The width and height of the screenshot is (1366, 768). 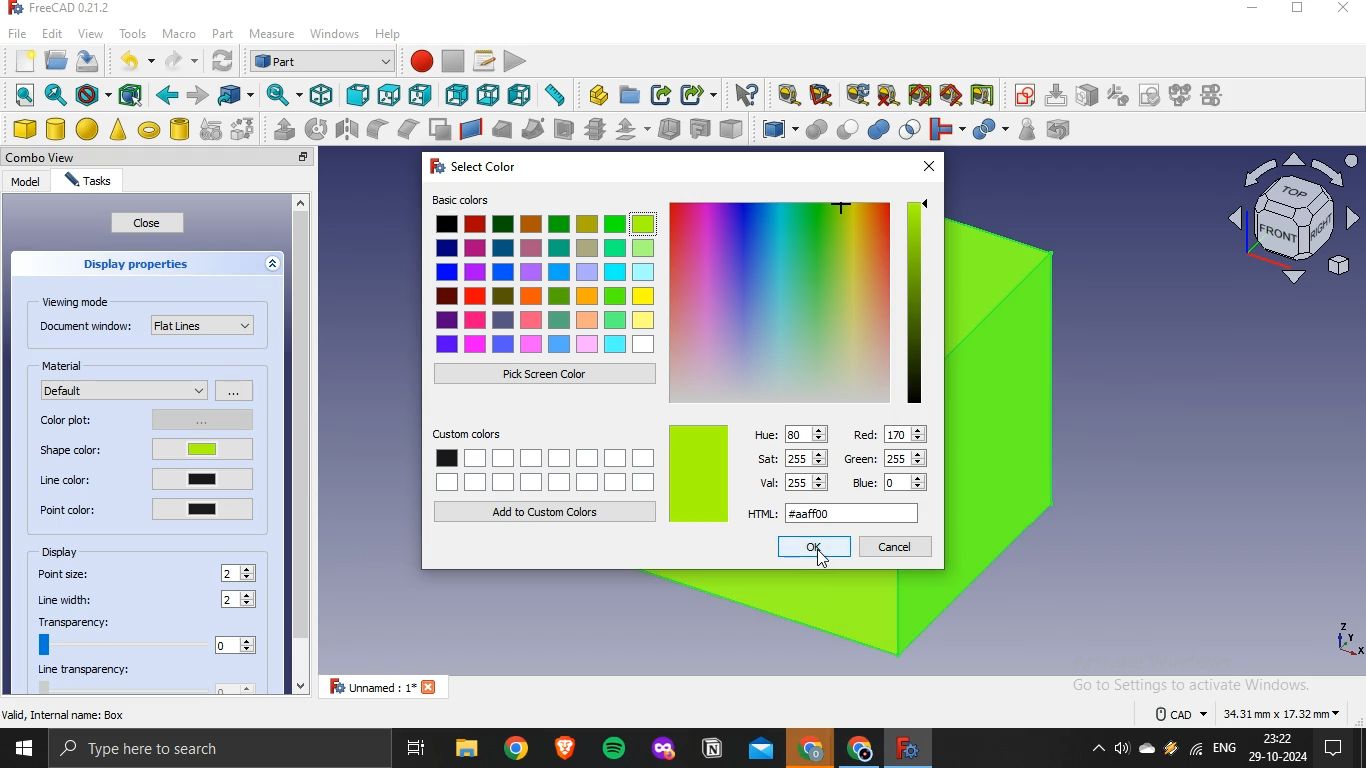 What do you see at coordinates (664, 751) in the screenshot?
I see `mozilla firefox` at bounding box center [664, 751].